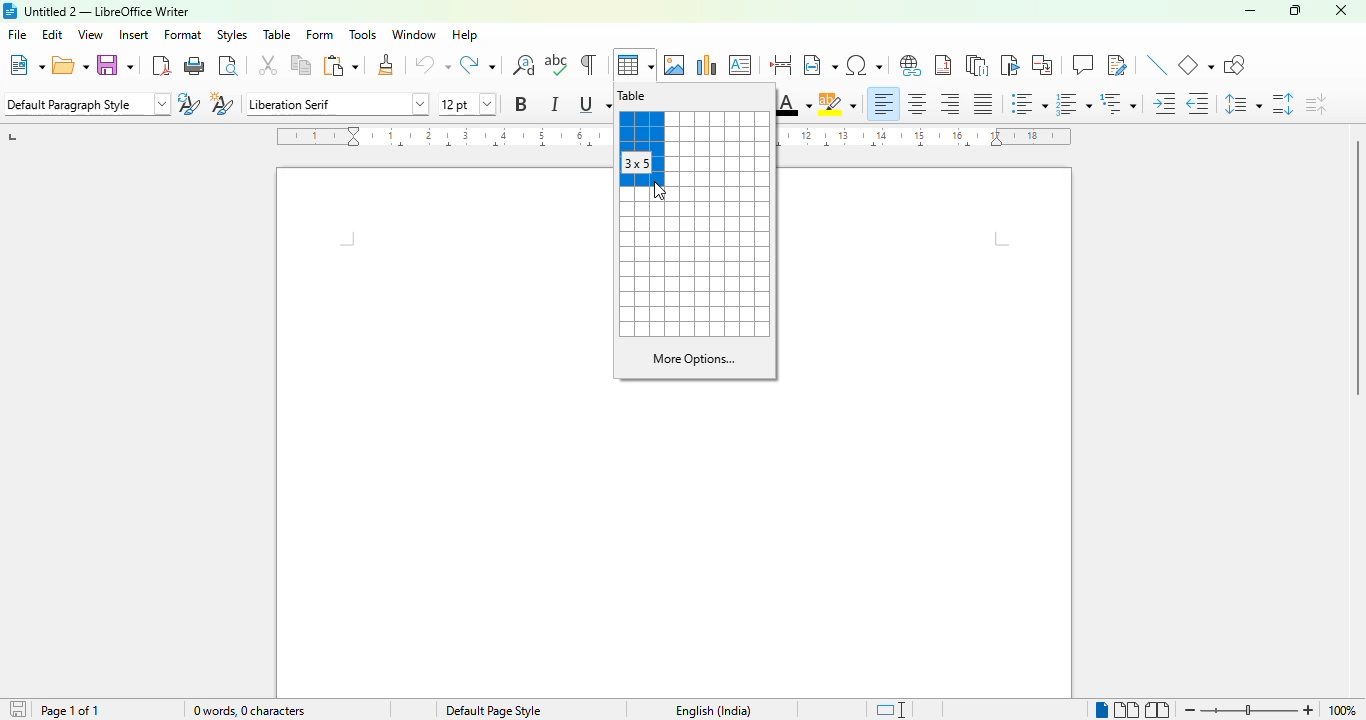  I want to click on cursor, so click(659, 191).